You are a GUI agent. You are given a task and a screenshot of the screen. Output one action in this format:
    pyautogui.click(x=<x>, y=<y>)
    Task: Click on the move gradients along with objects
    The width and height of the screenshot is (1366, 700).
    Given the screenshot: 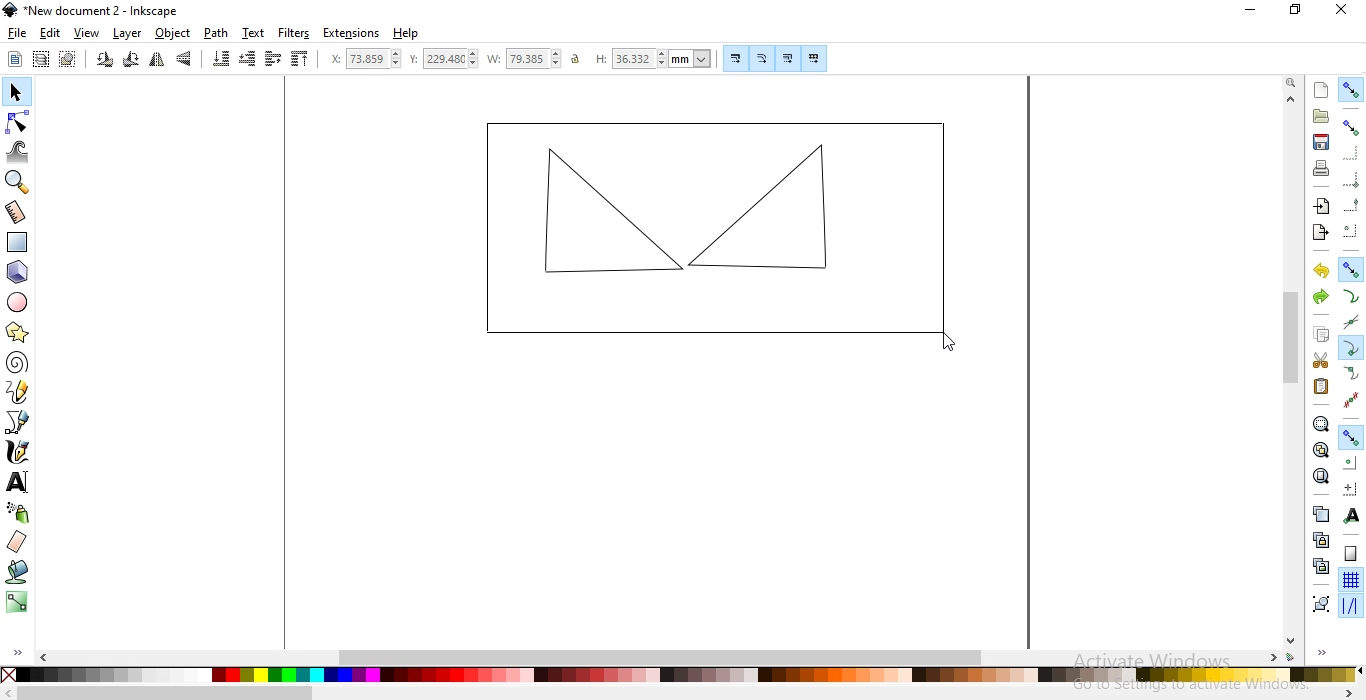 What is the action you would take?
    pyautogui.click(x=785, y=58)
    